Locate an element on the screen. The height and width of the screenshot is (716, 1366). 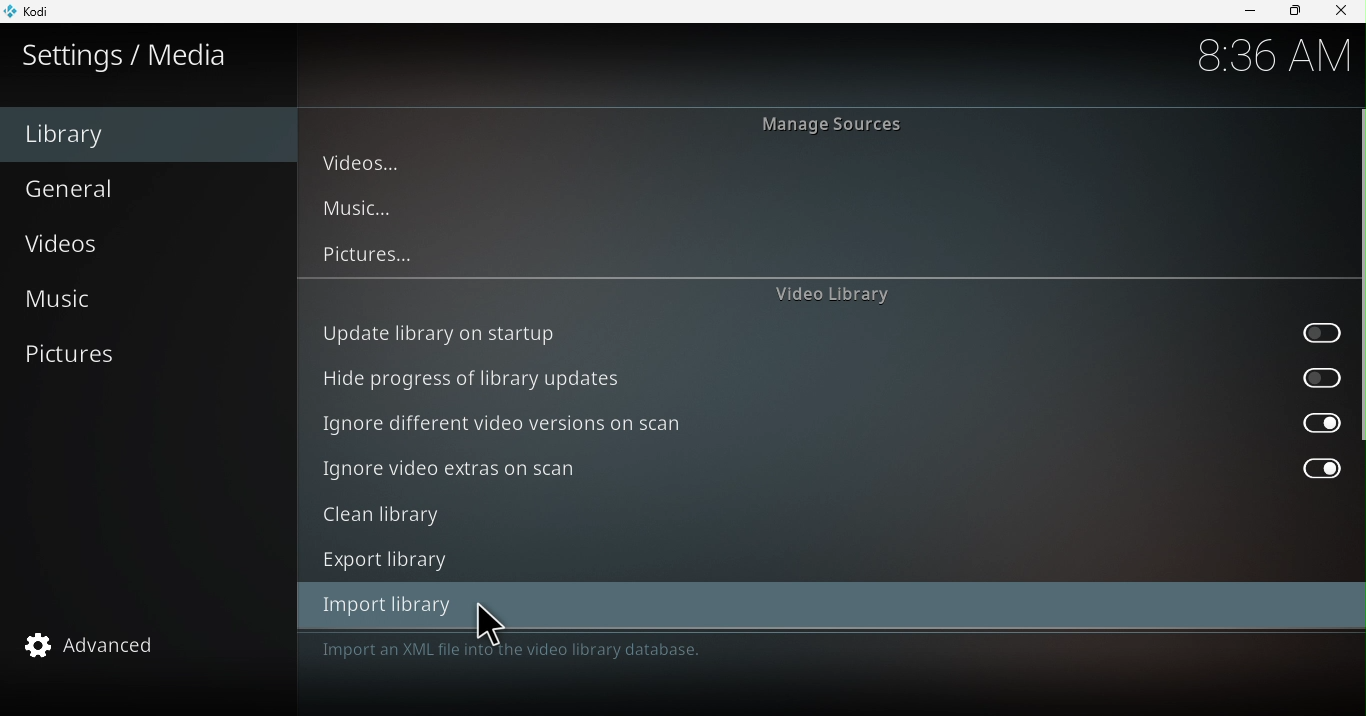
scroll bar is located at coordinates (1358, 367).